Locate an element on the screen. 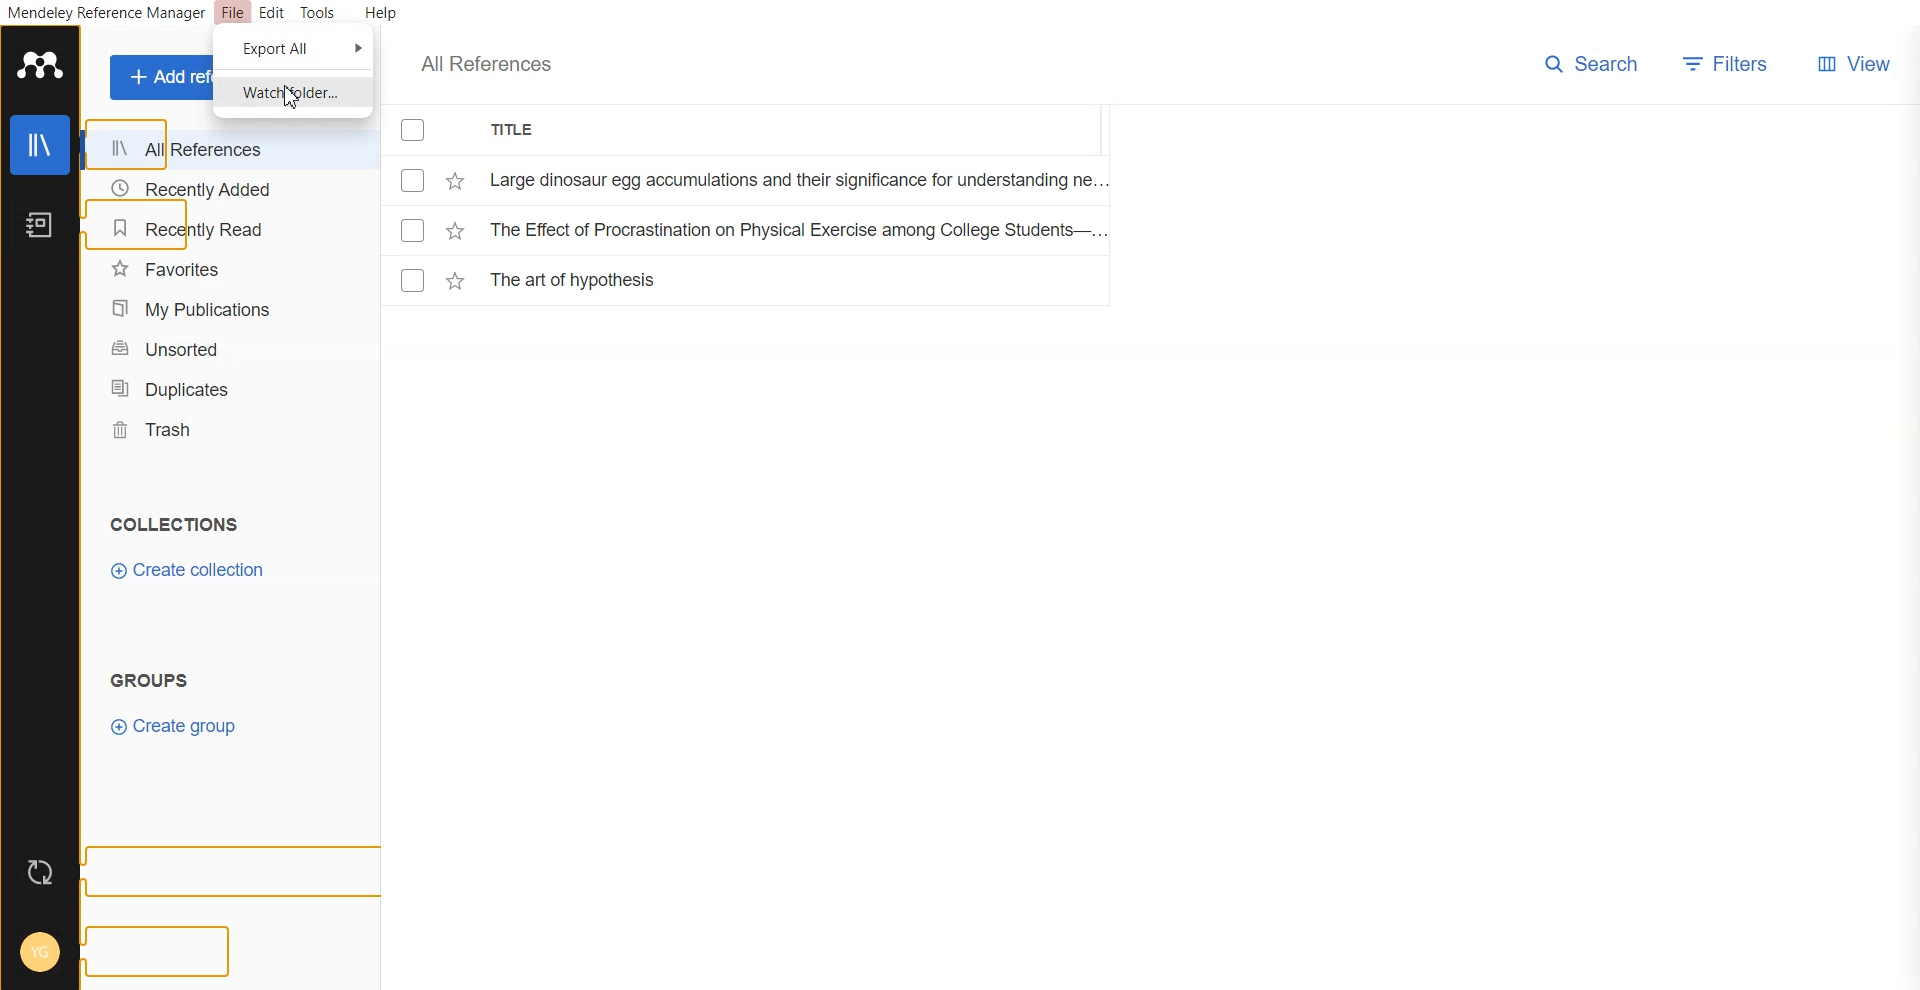 This screenshot has width=1920, height=990. Trash is located at coordinates (210, 429).